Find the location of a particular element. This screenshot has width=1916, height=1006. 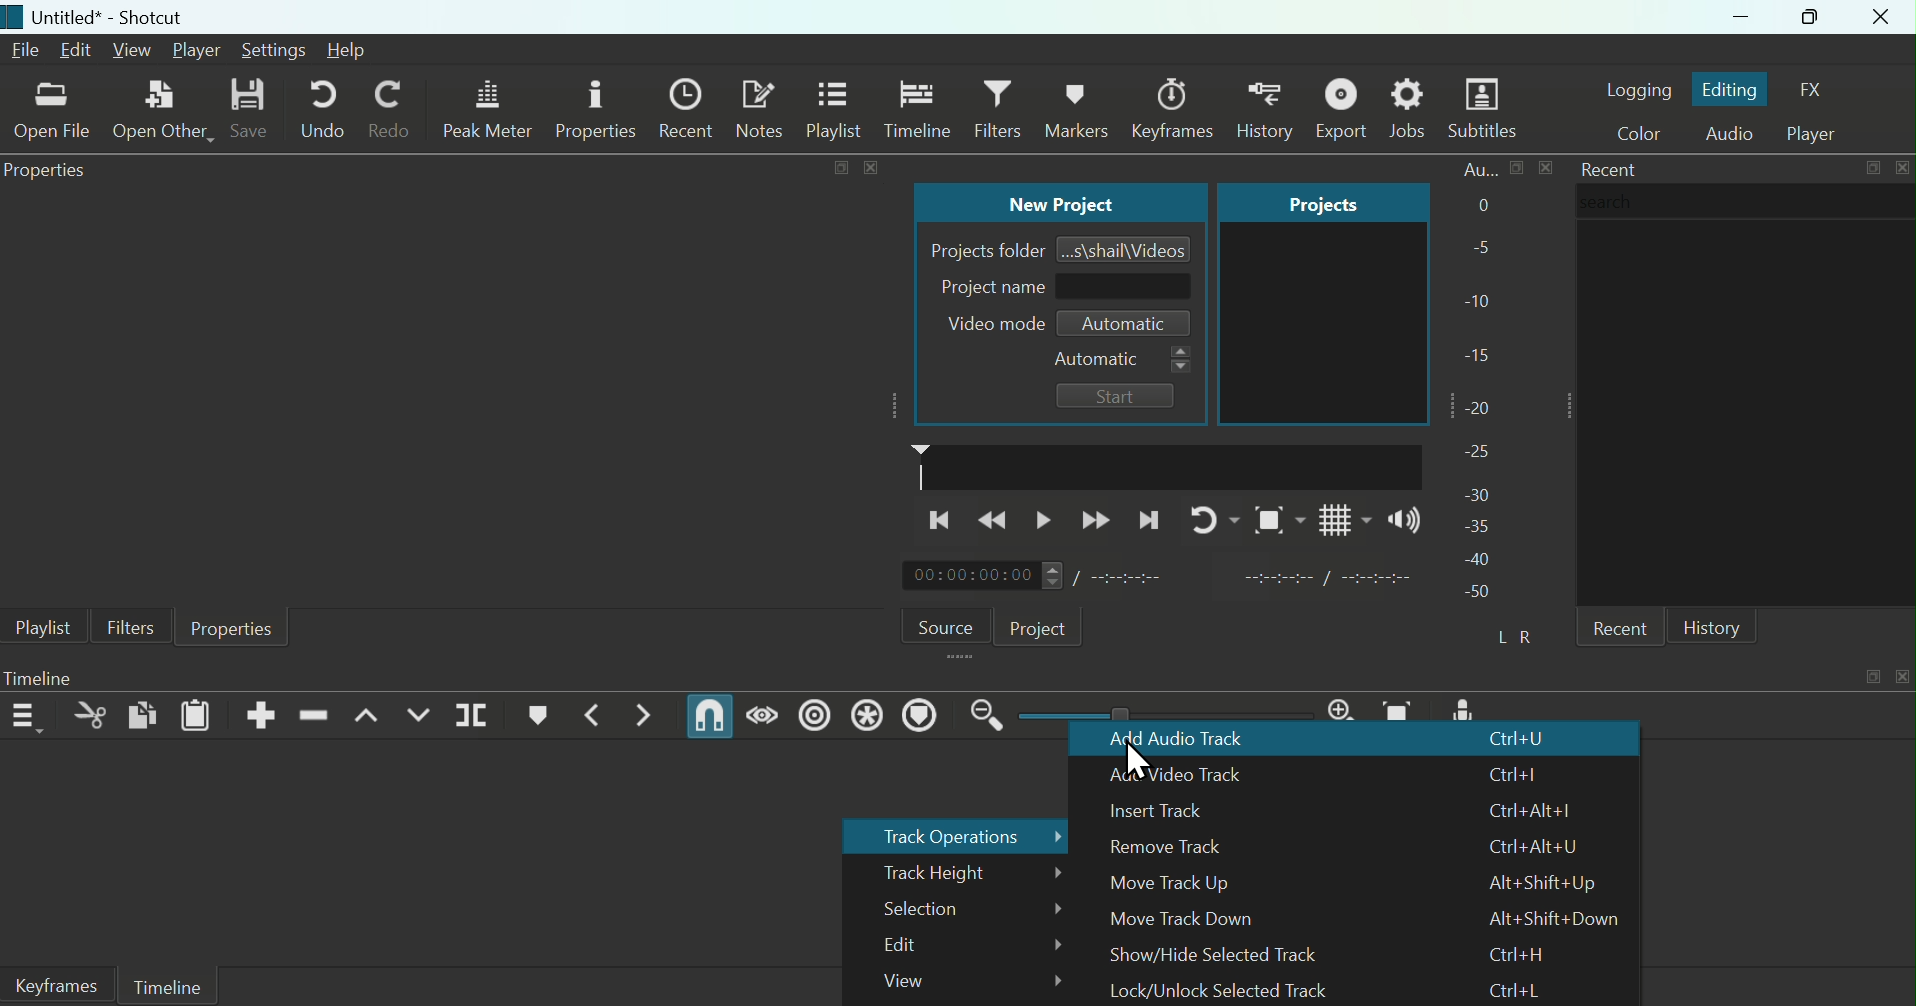

View is located at coordinates (958, 982).